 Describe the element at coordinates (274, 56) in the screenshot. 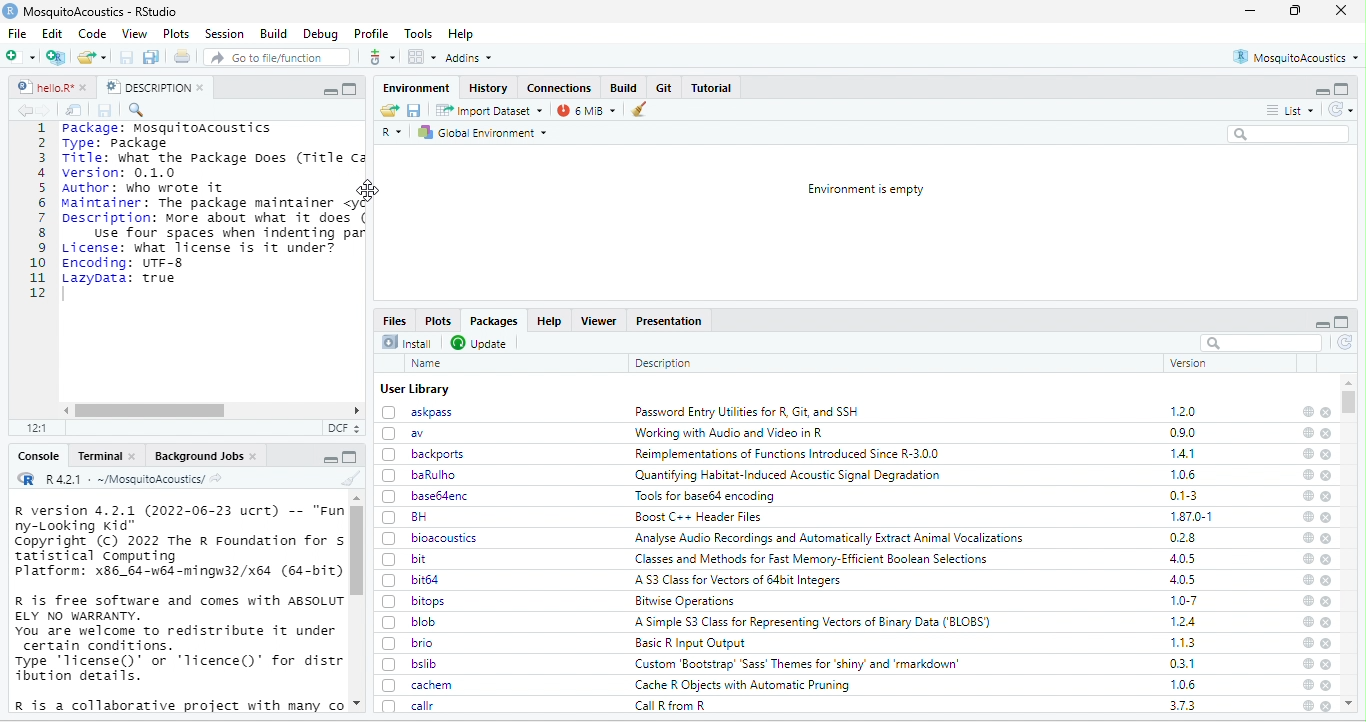

I see `Go to file/function` at that location.